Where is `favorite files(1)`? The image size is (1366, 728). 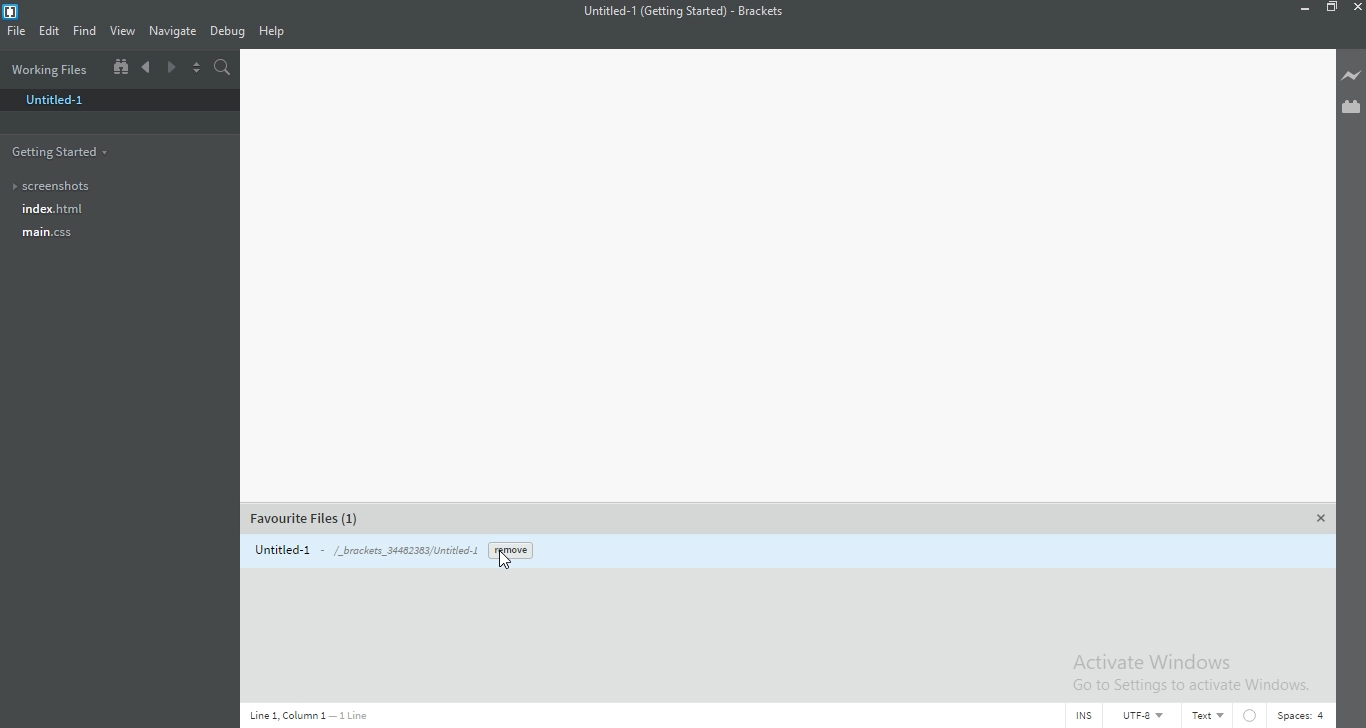
favorite files(1) is located at coordinates (307, 520).